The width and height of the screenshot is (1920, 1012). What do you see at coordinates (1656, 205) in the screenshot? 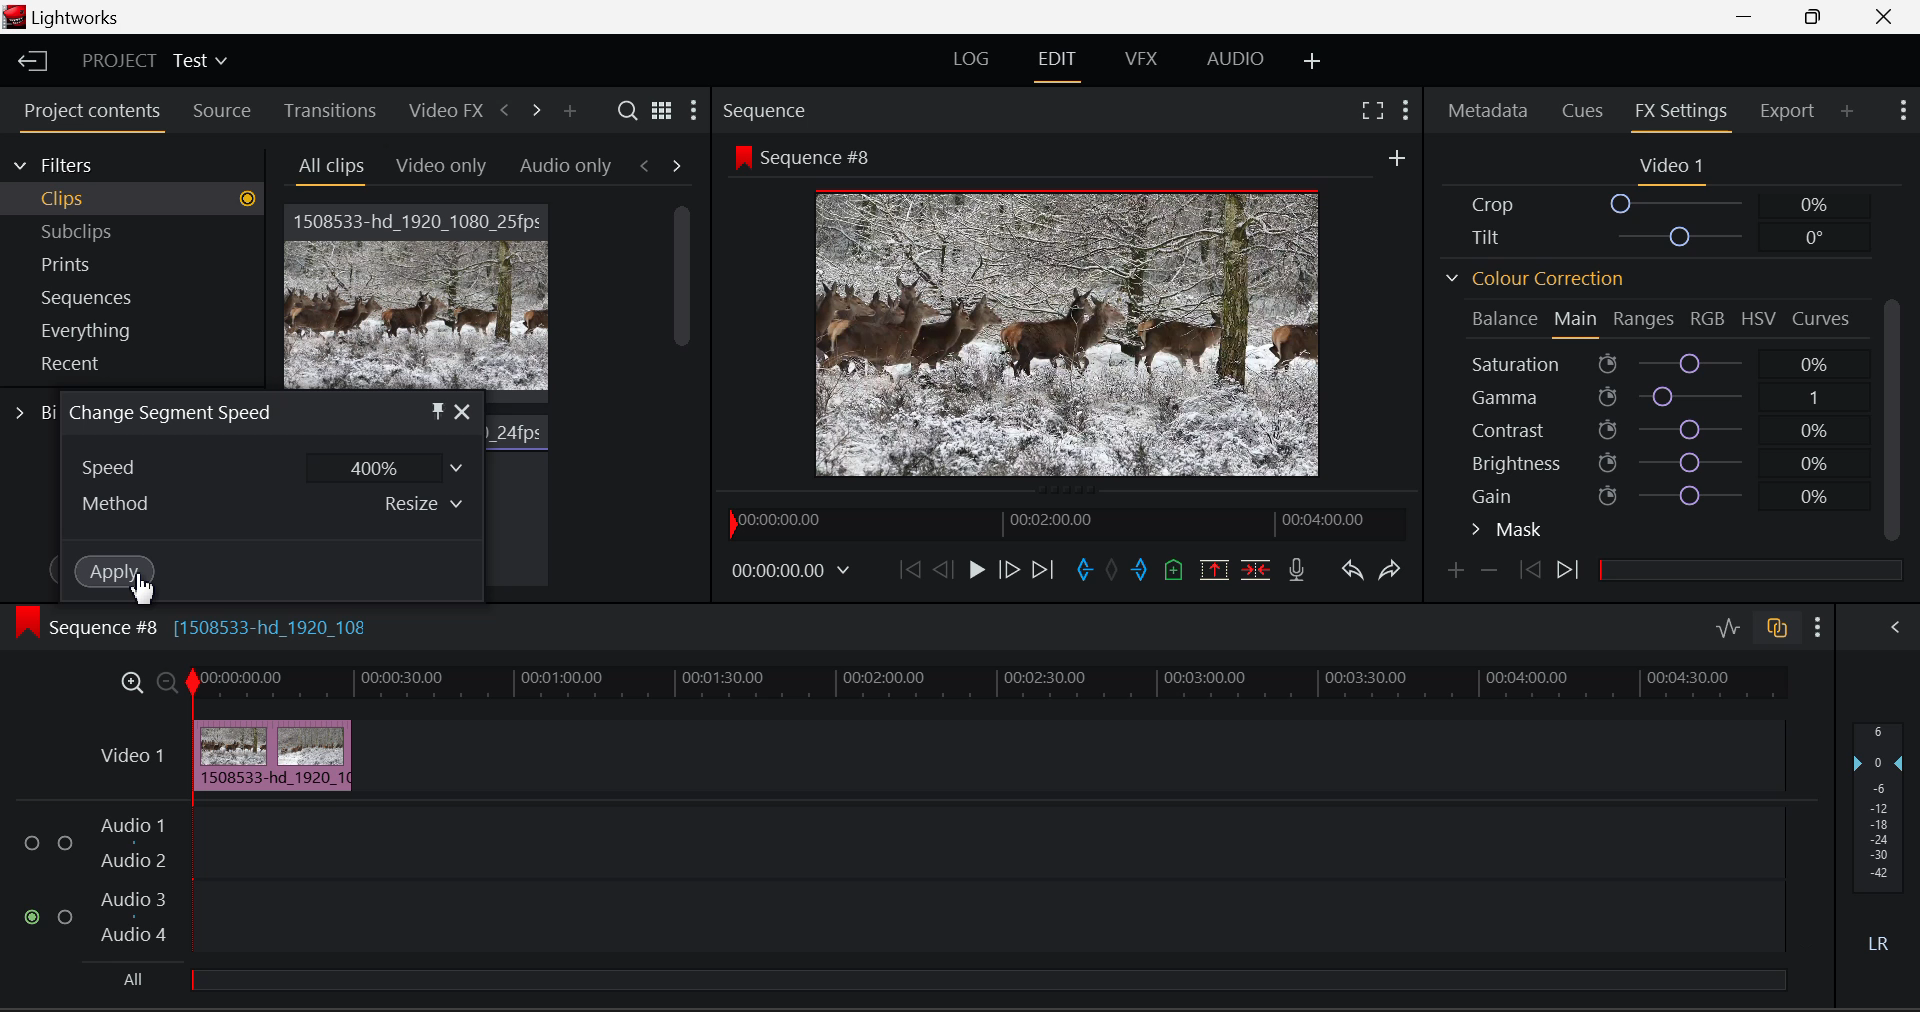
I see `Crop` at bounding box center [1656, 205].